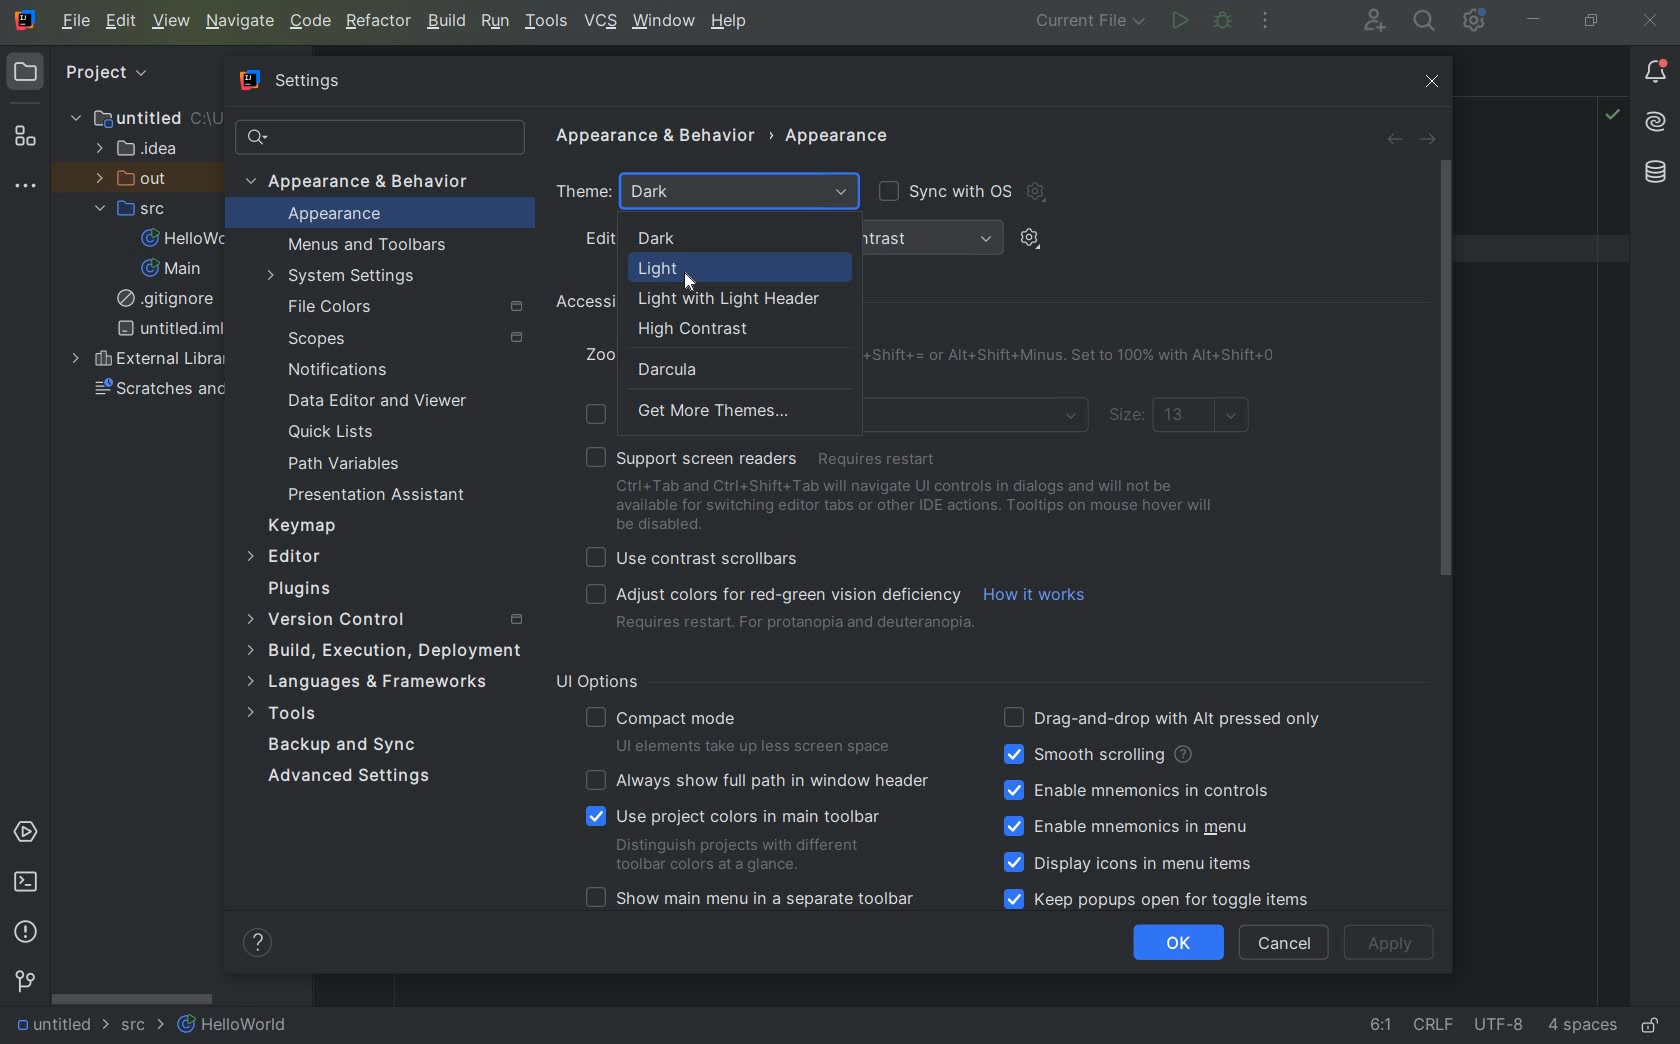 The height and width of the screenshot is (1044, 1680). Describe the element at coordinates (1428, 139) in the screenshot. I see `FORWARD` at that location.